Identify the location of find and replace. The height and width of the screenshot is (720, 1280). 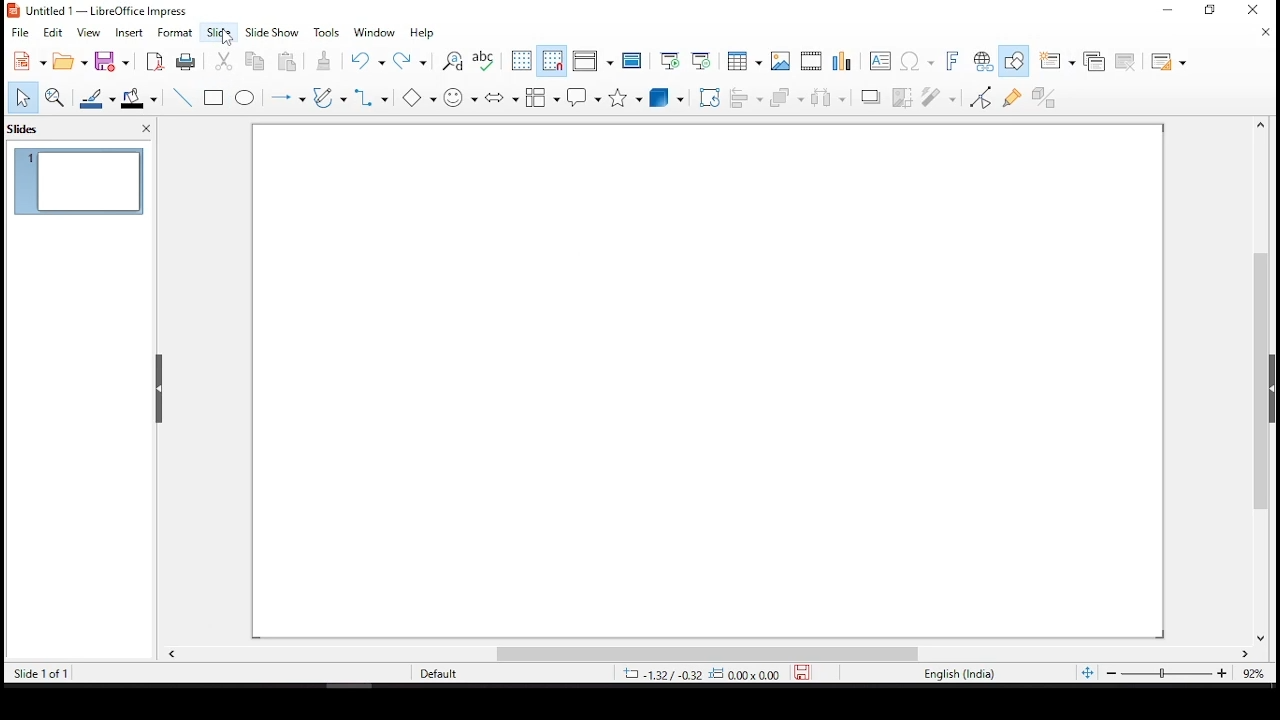
(451, 63).